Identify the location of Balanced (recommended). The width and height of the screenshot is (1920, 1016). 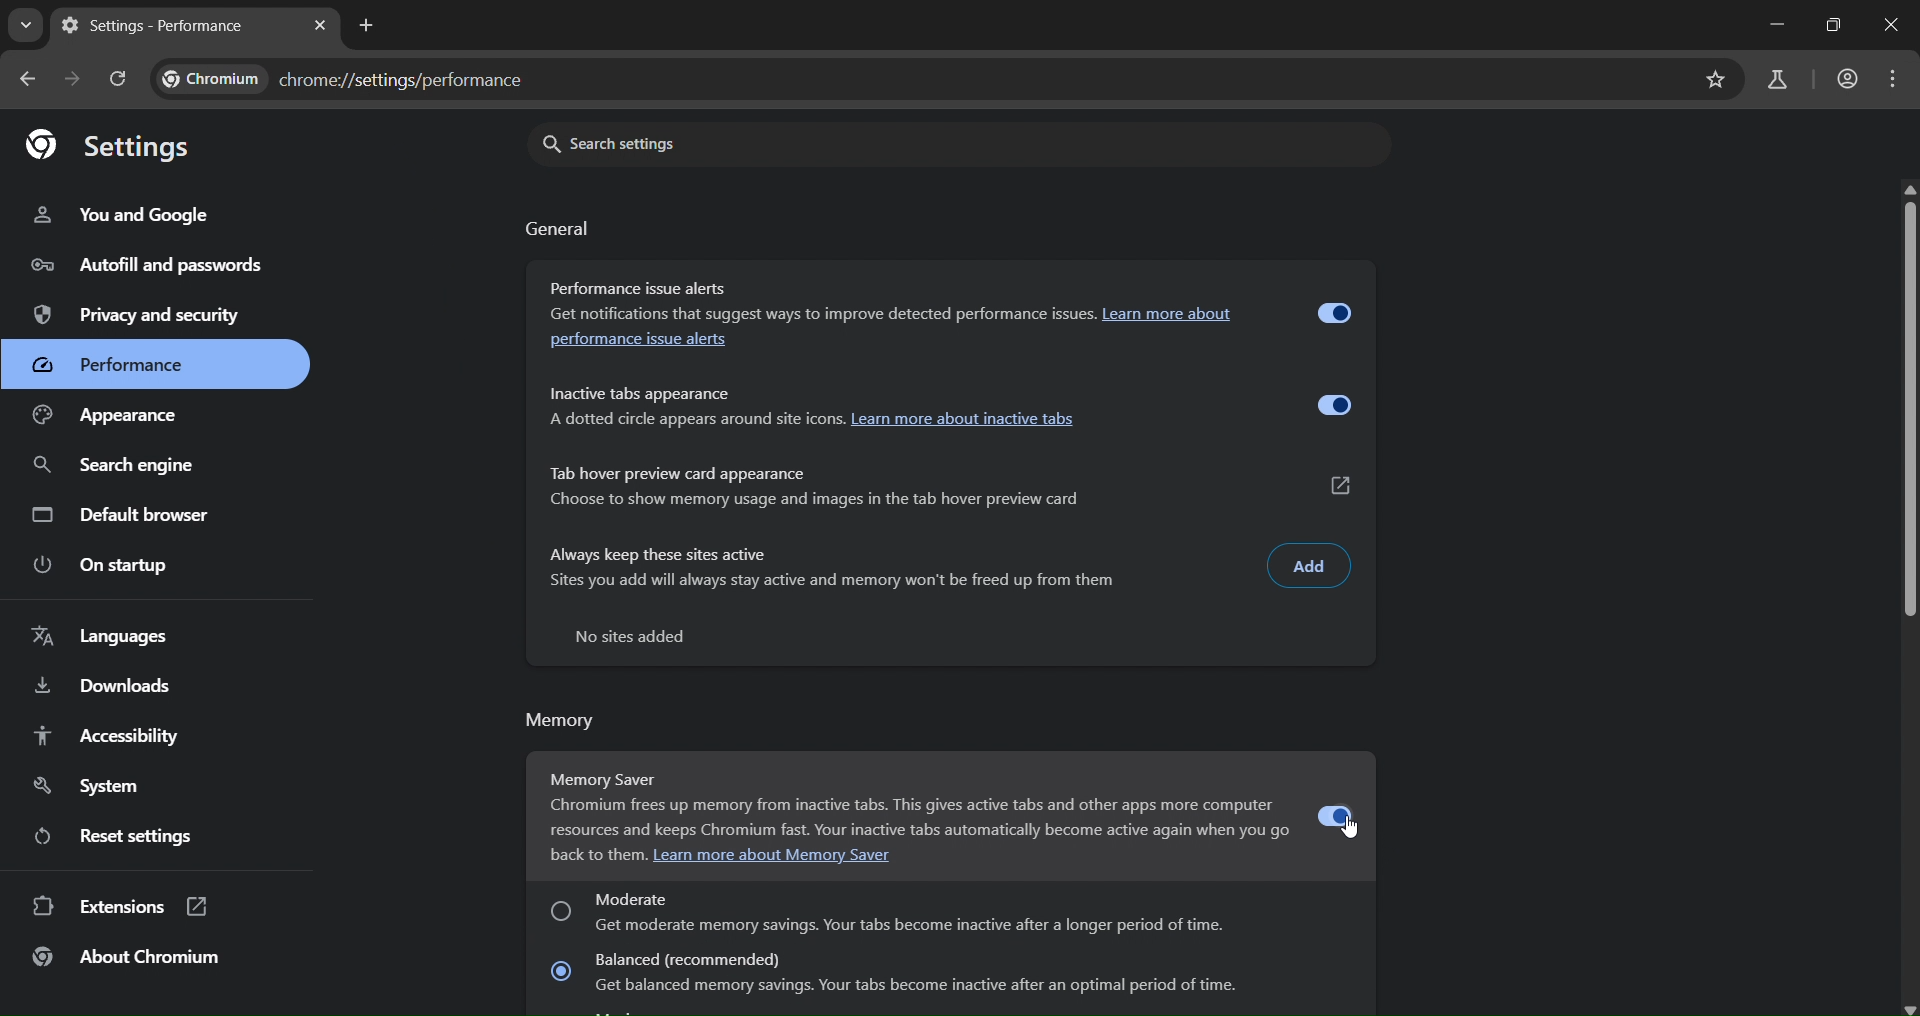
(941, 981).